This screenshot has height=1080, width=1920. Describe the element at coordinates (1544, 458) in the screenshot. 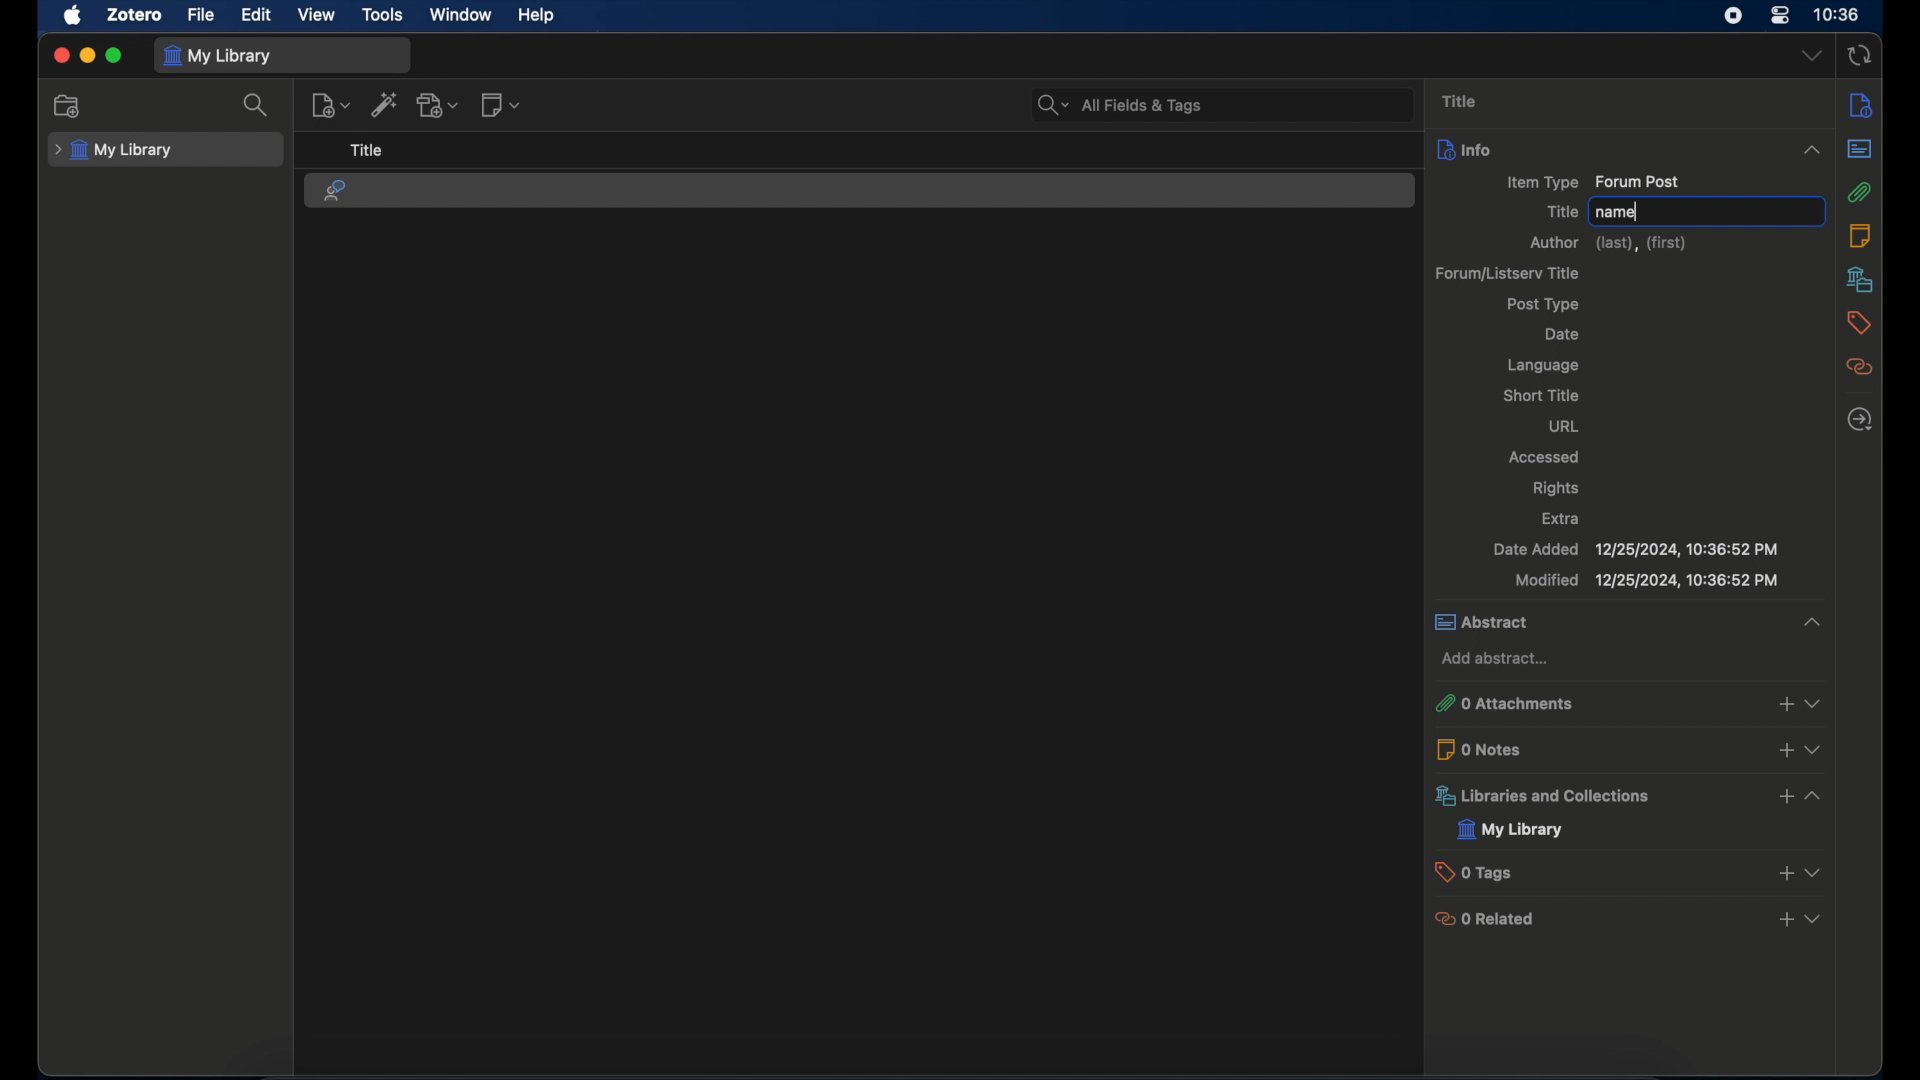

I see `accessed` at that location.